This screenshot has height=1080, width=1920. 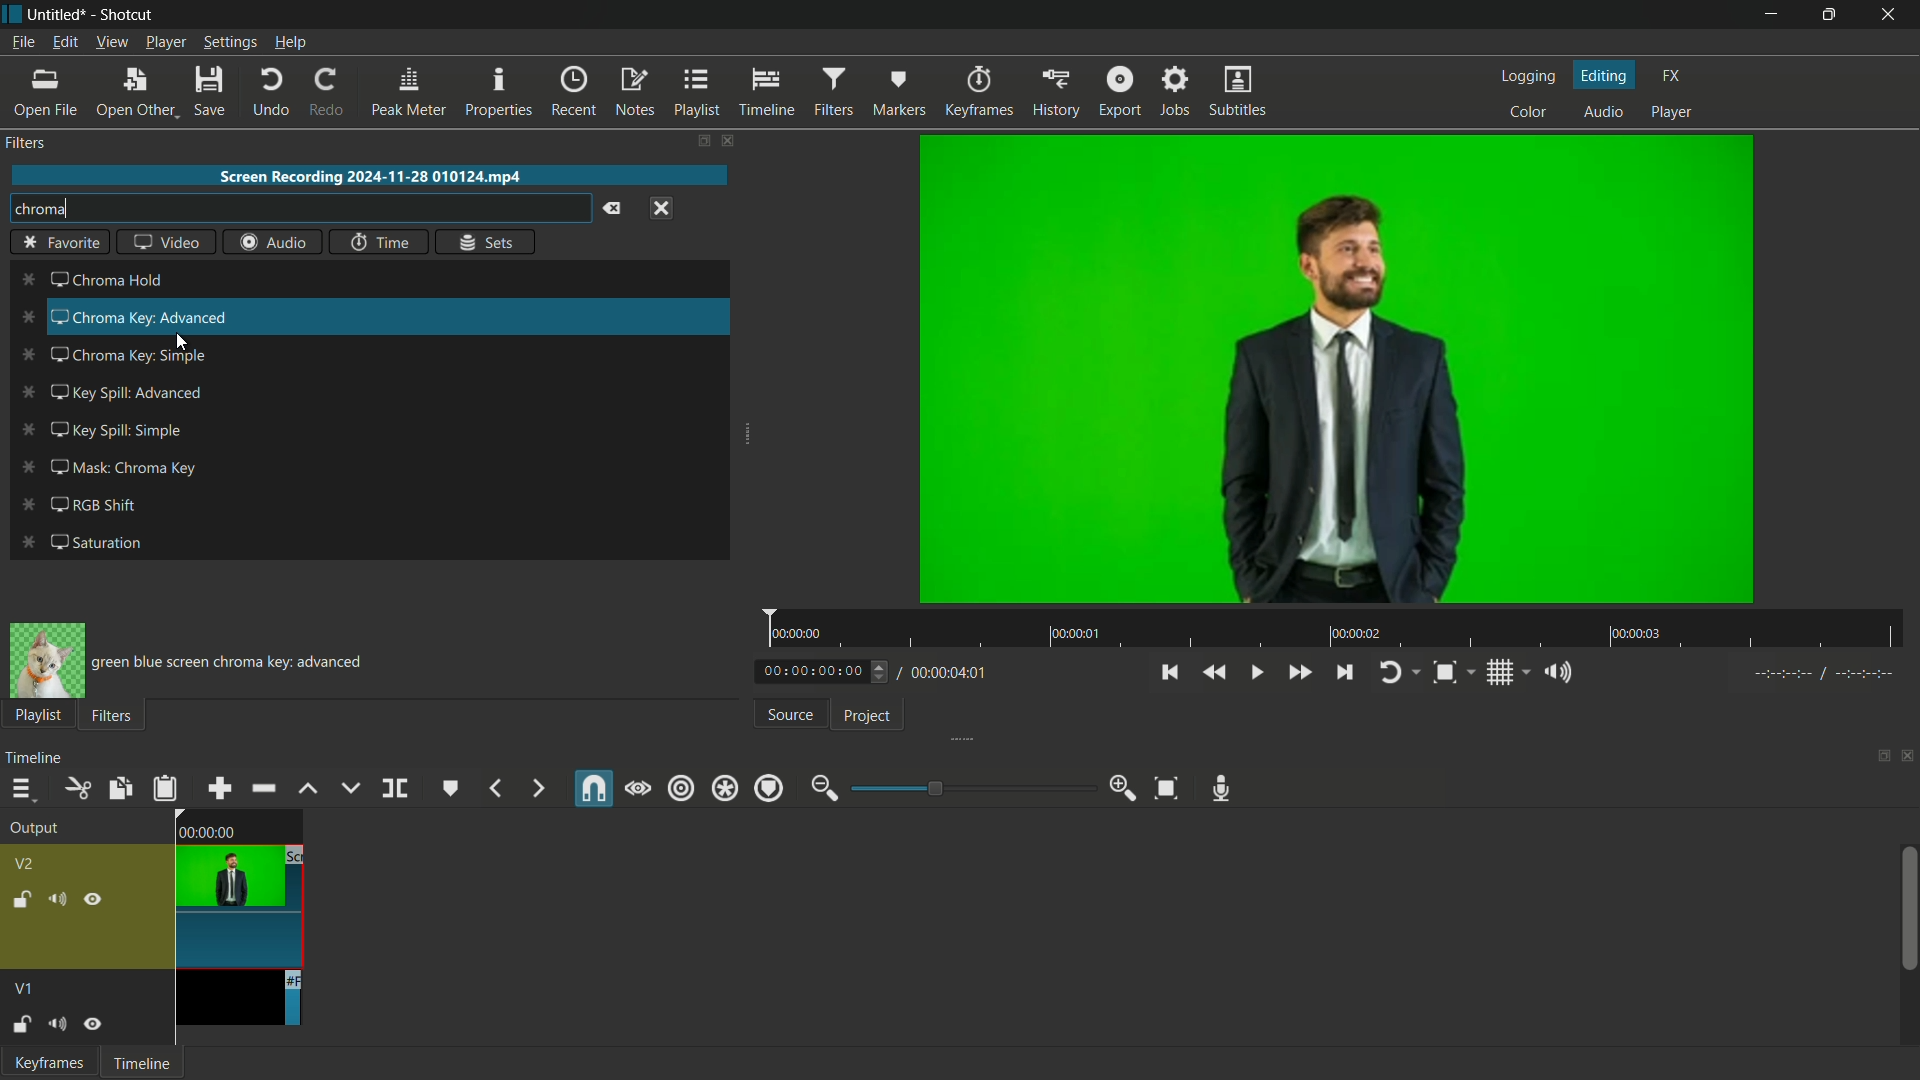 I want to click on cursor, so click(x=181, y=342).